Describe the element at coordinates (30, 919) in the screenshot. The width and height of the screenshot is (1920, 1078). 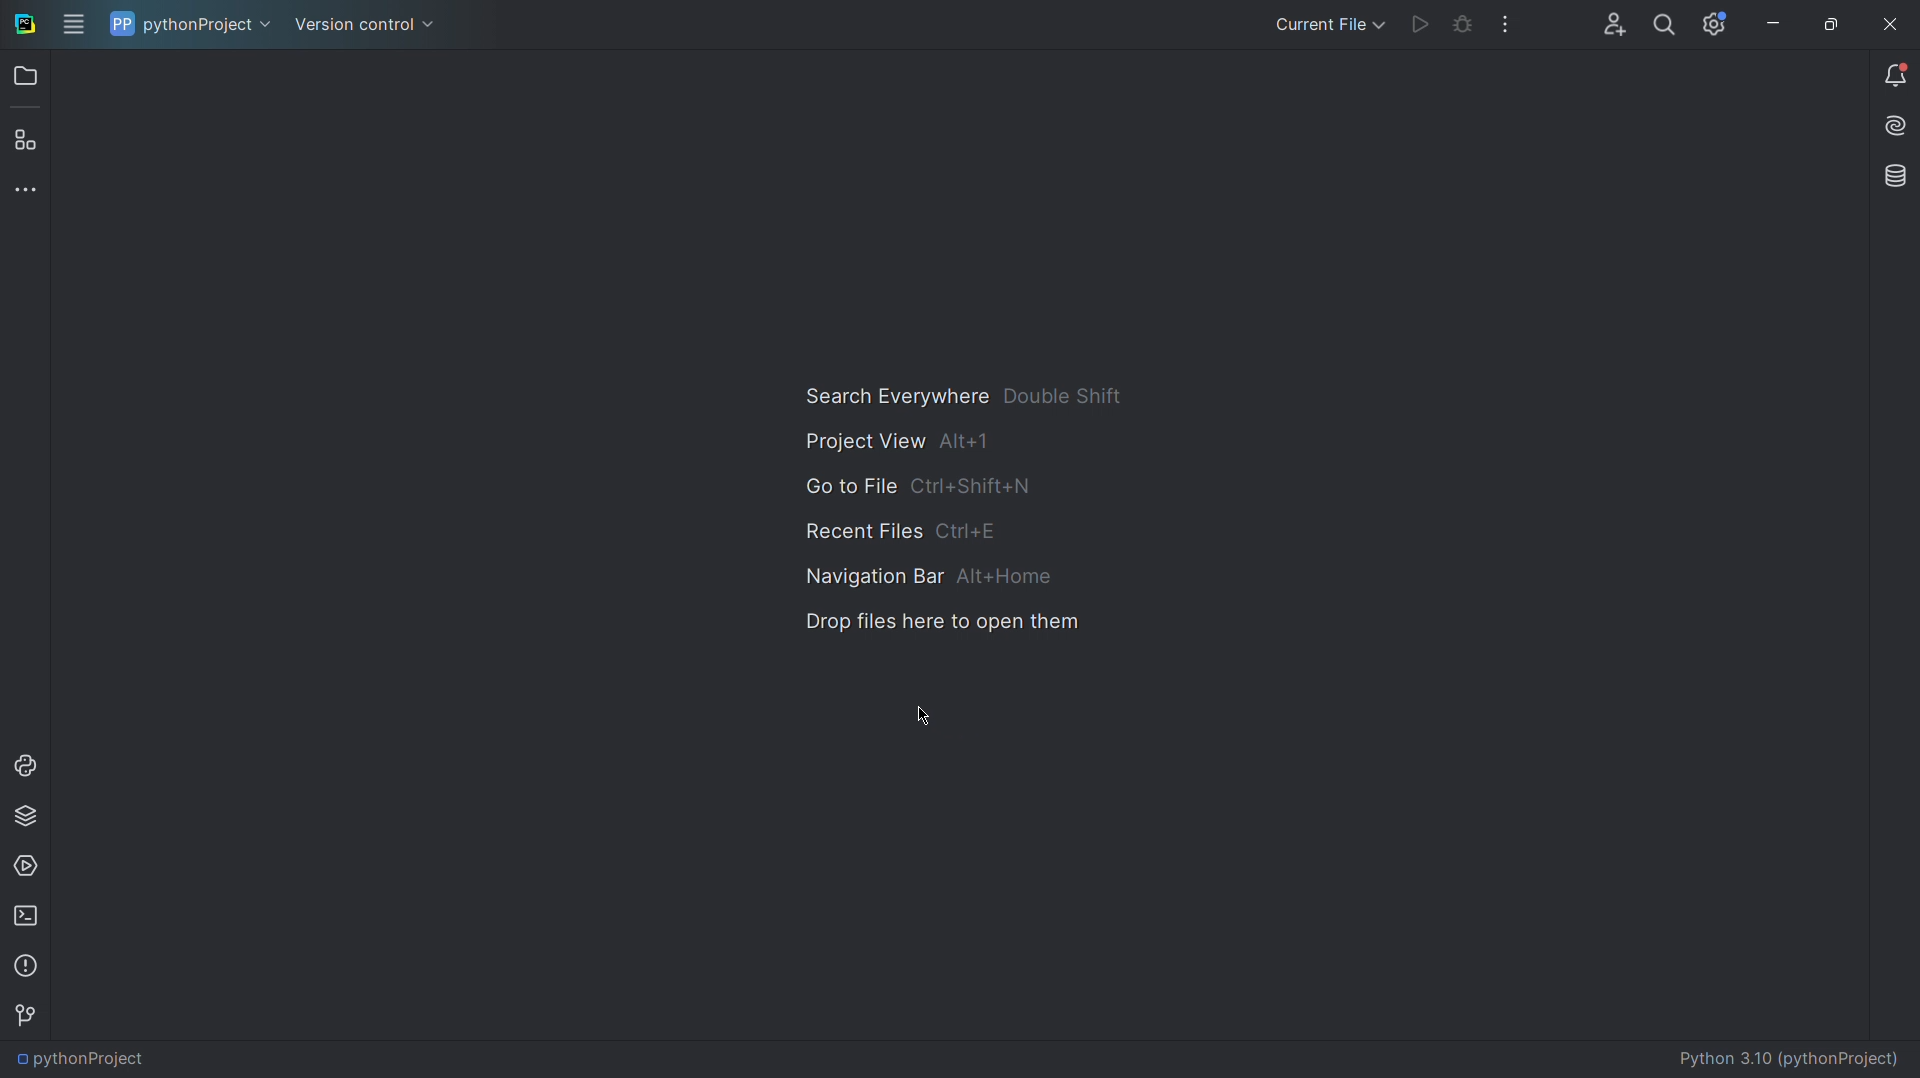
I see `Terminal` at that location.